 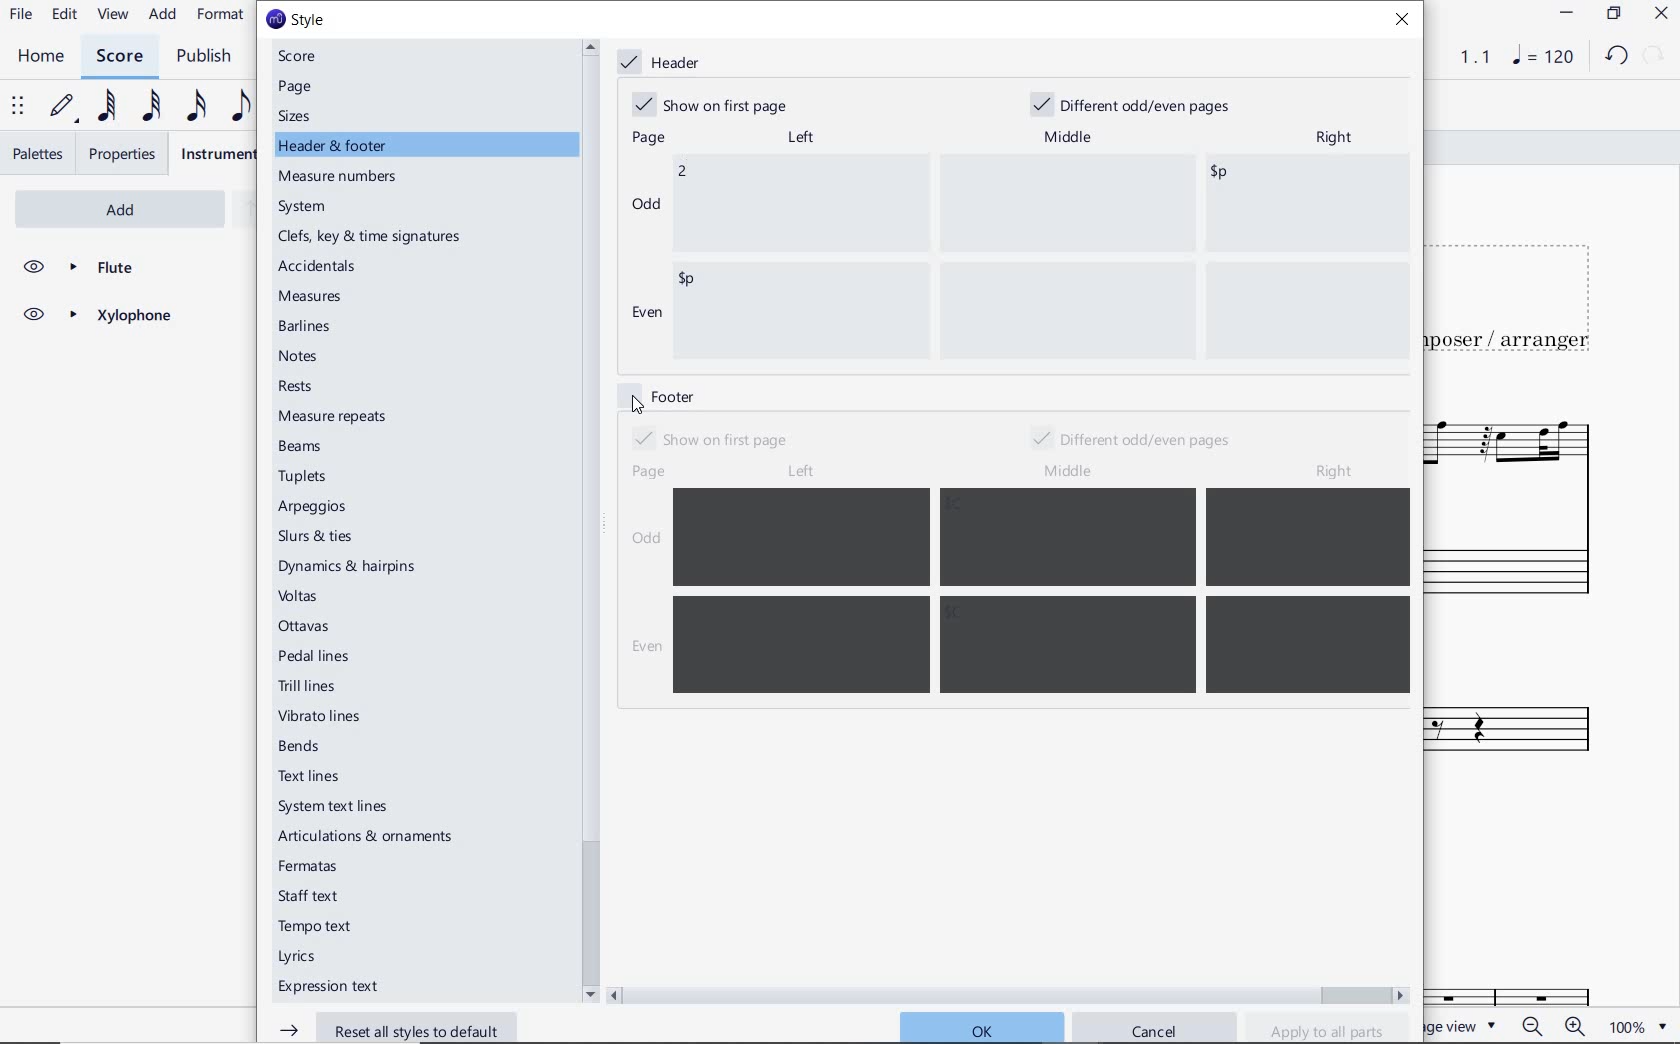 I want to click on measures, so click(x=313, y=298).